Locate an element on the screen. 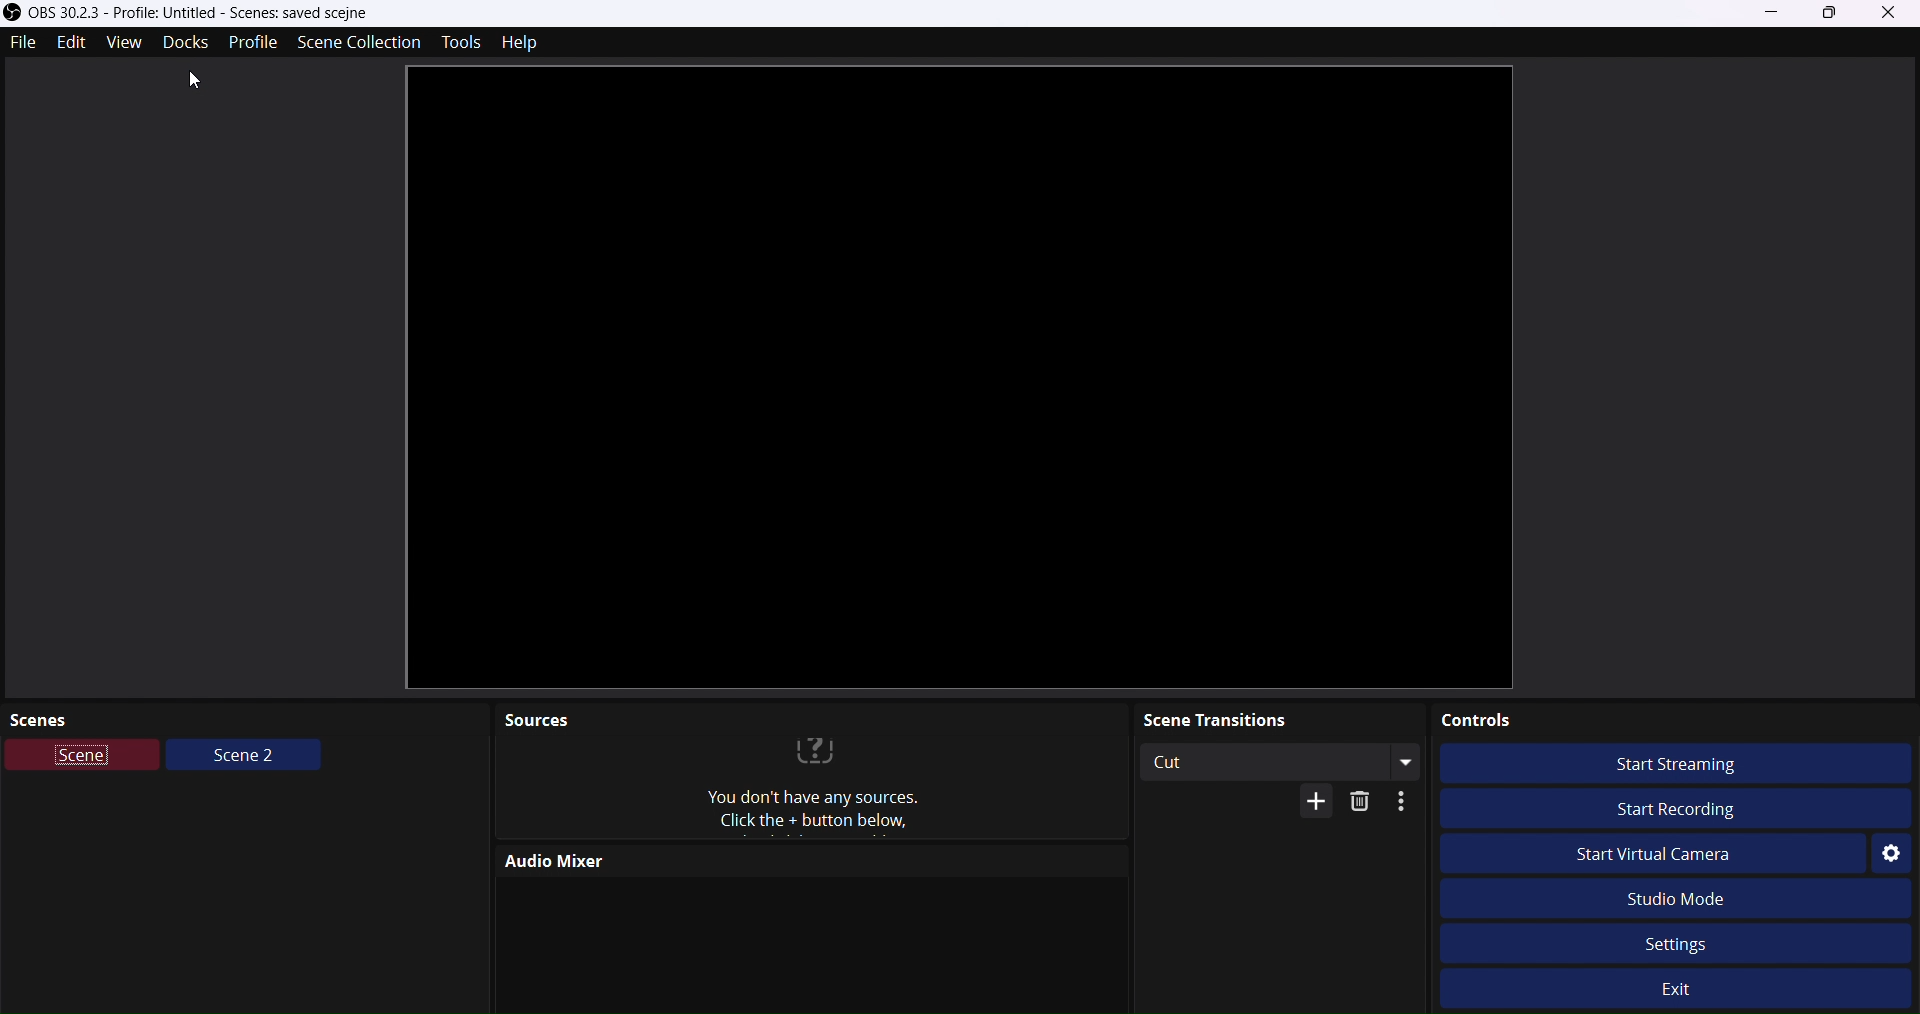 The width and height of the screenshot is (1920, 1014). Help is located at coordinates (525, 43).